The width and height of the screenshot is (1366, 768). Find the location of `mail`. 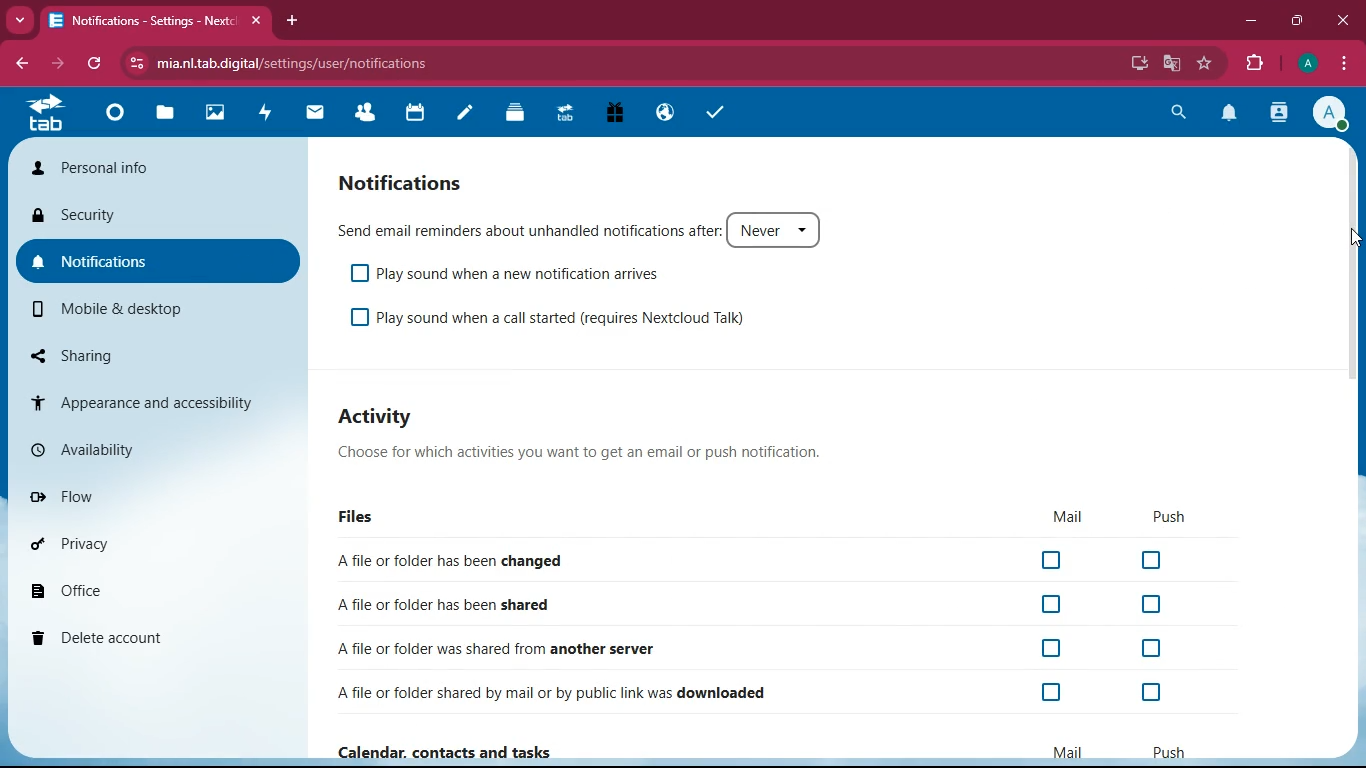

mail is located at coordinates (315, 114).